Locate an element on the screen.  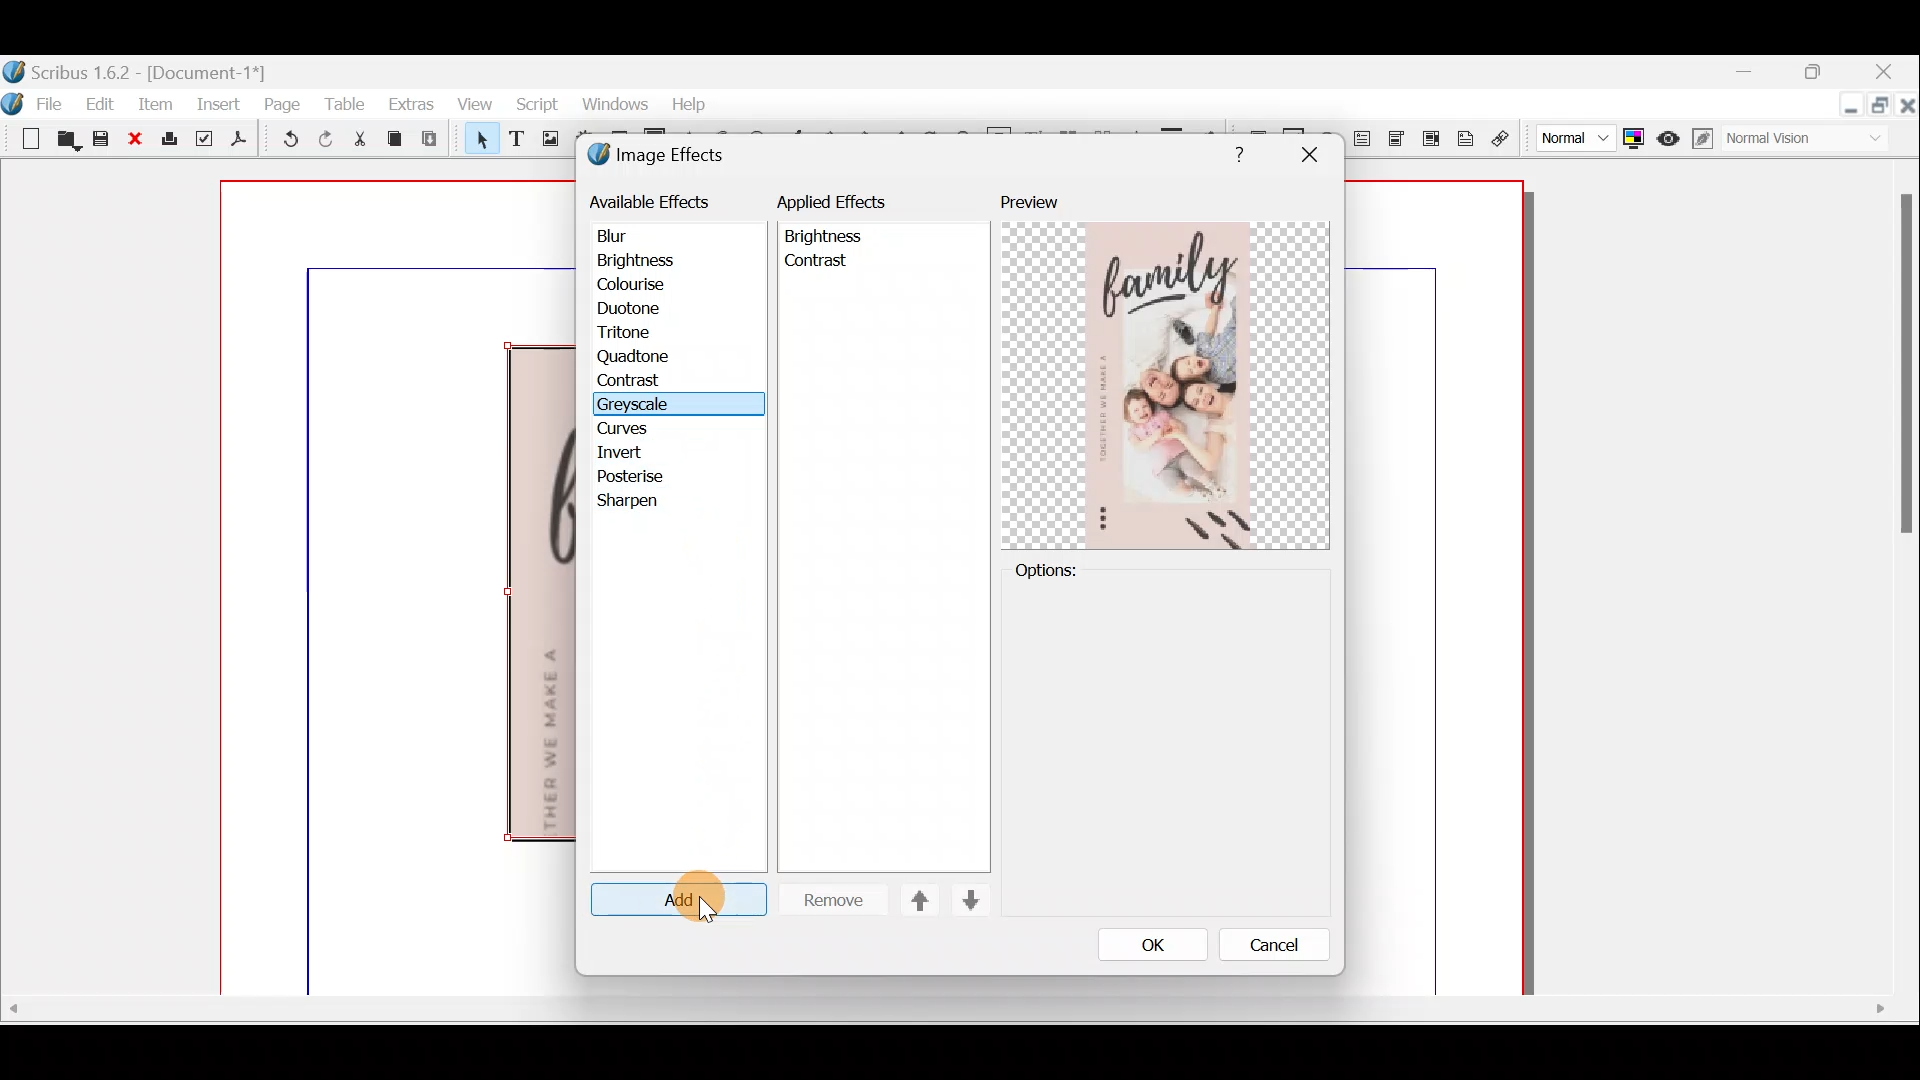
Close is located at coordinates (1907, 107).